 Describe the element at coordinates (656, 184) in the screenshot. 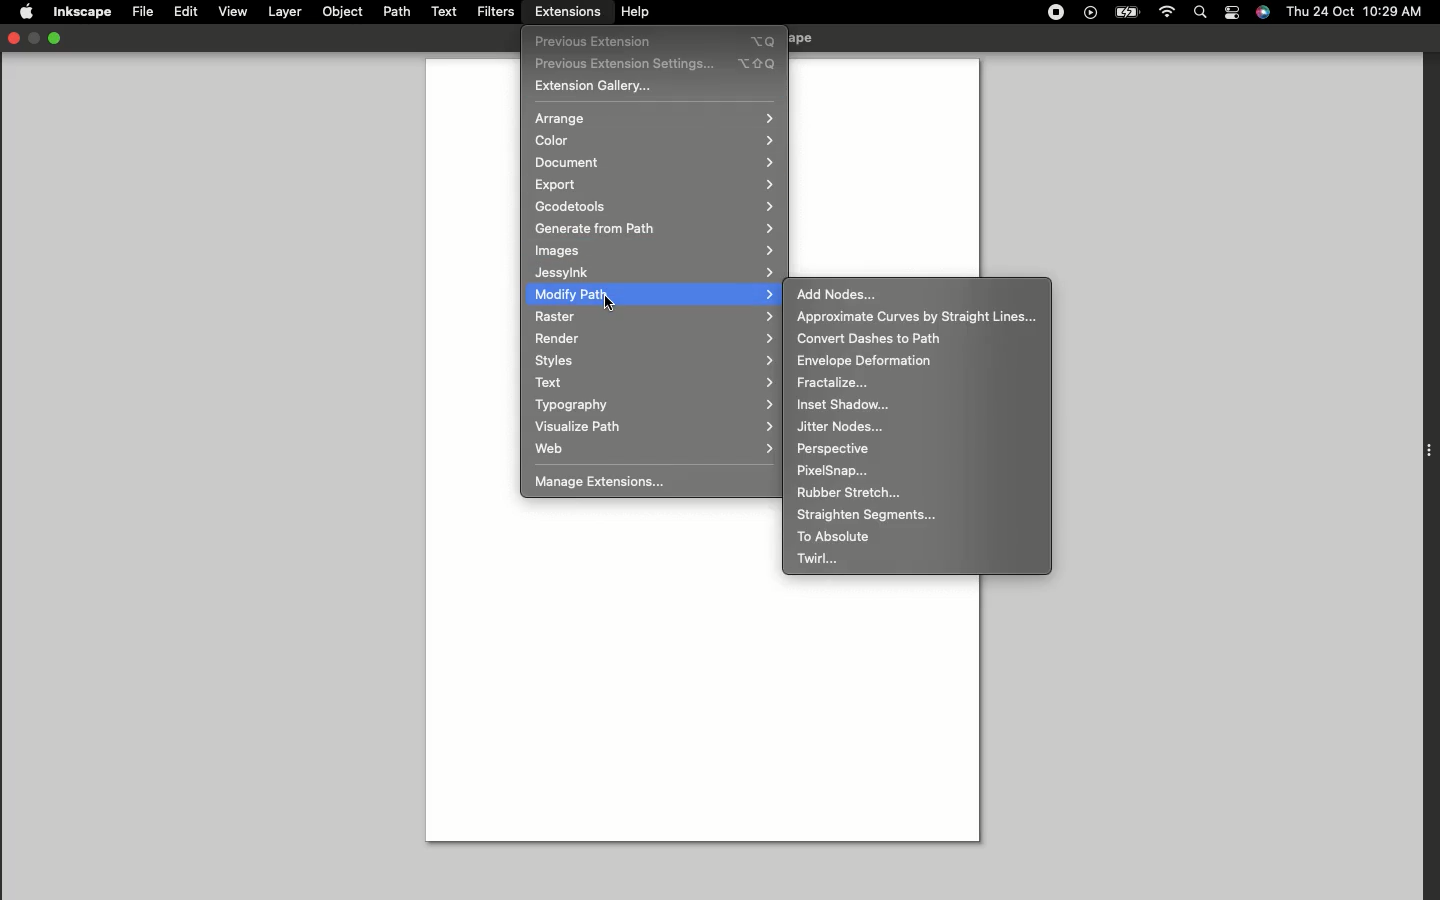

I see `Export` at that location.